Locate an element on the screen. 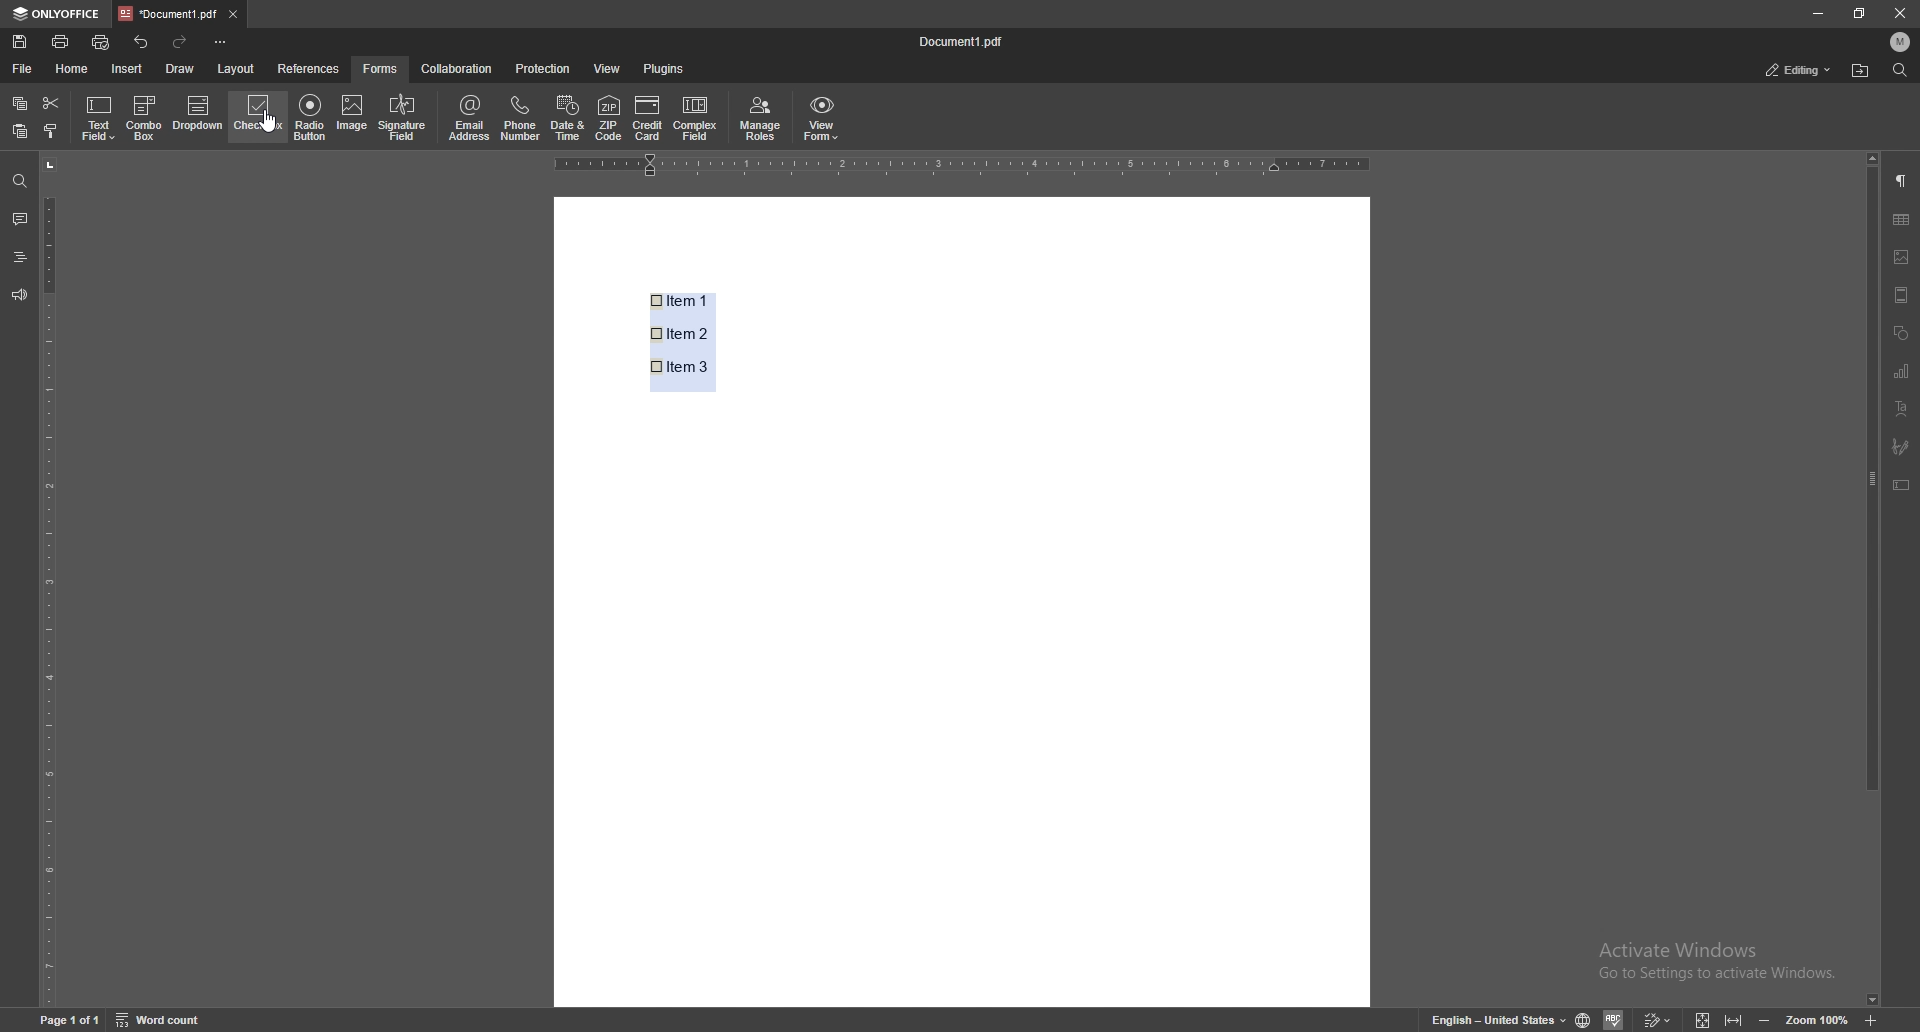 The width and height of the screenshot is (1920, 1032). find location is located at coordinates (1860, 72).